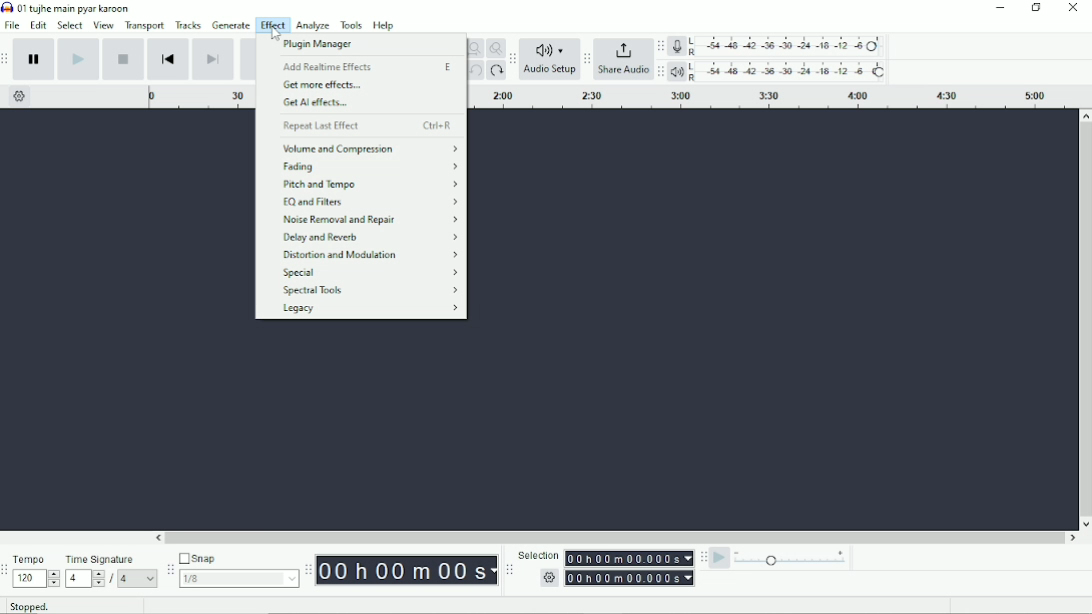 The width and height of the screenshot is (1092, 614). Describe the element at coordinates (78, 59) in the screenshot. I see `Play` at that location.